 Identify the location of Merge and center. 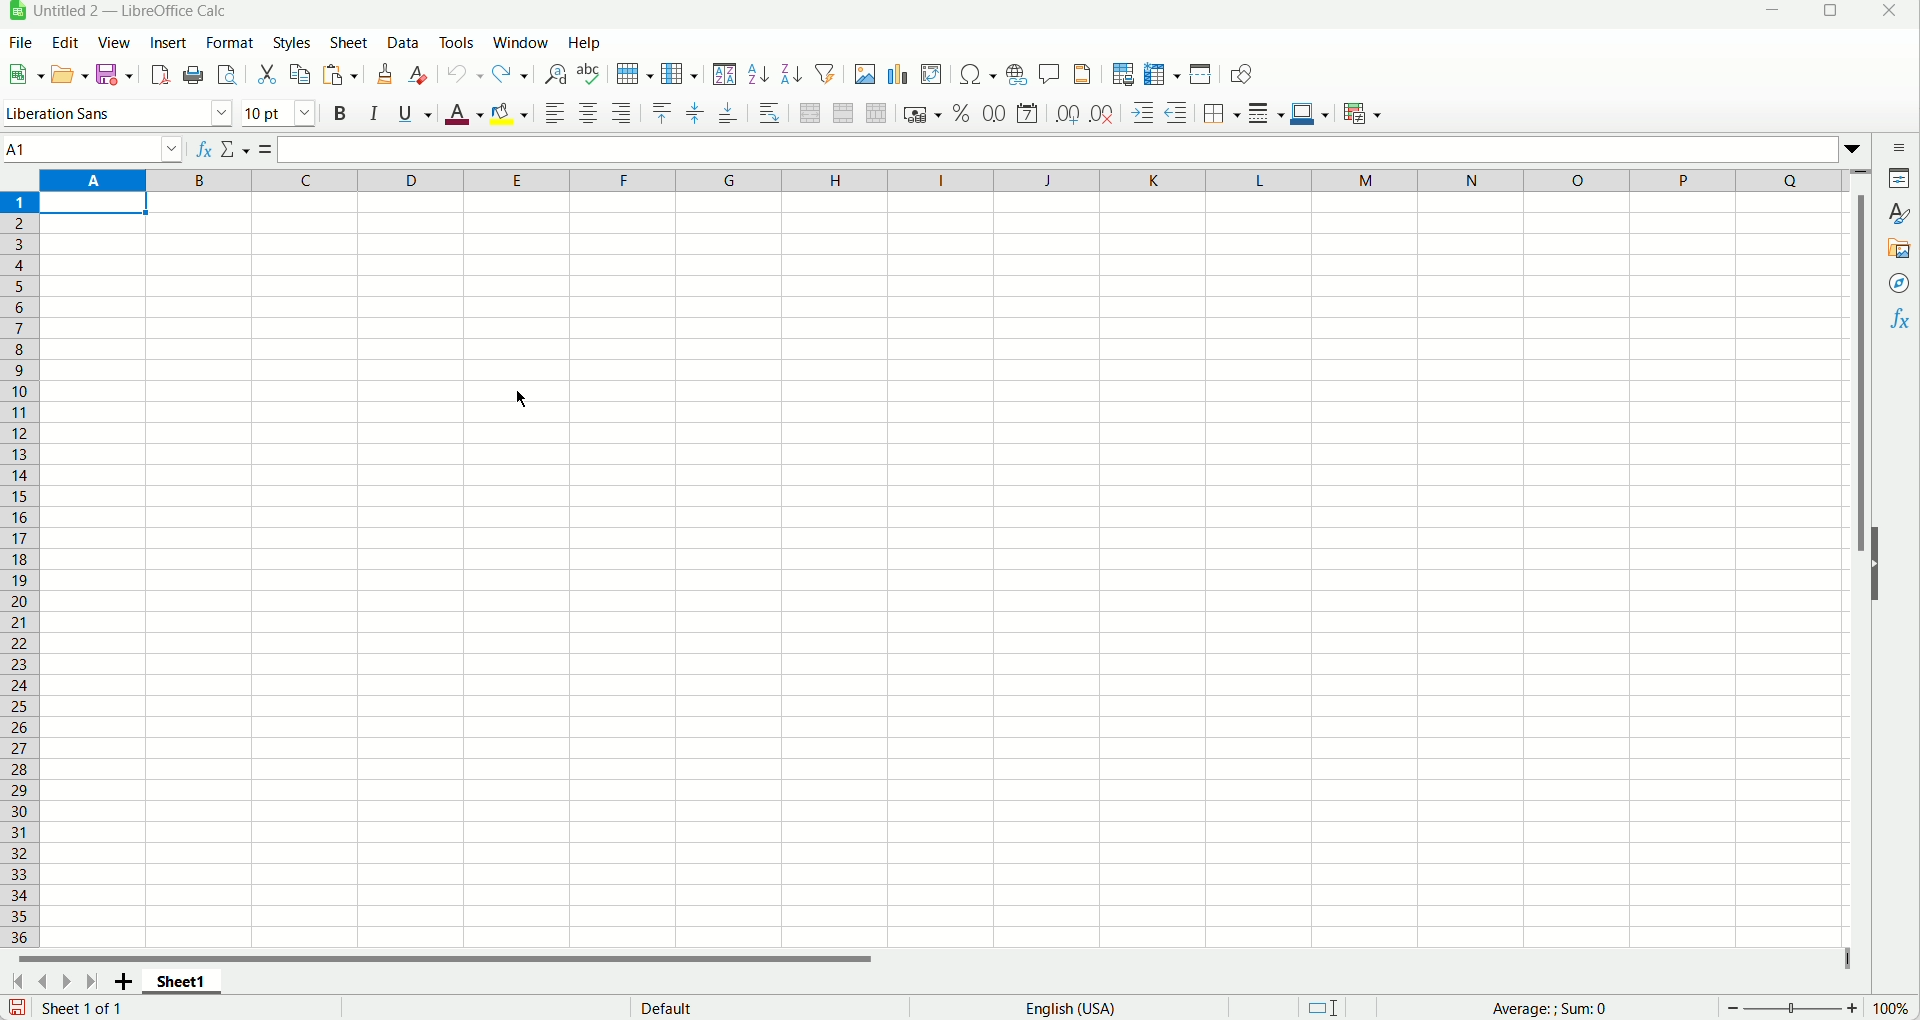
(810, 112).